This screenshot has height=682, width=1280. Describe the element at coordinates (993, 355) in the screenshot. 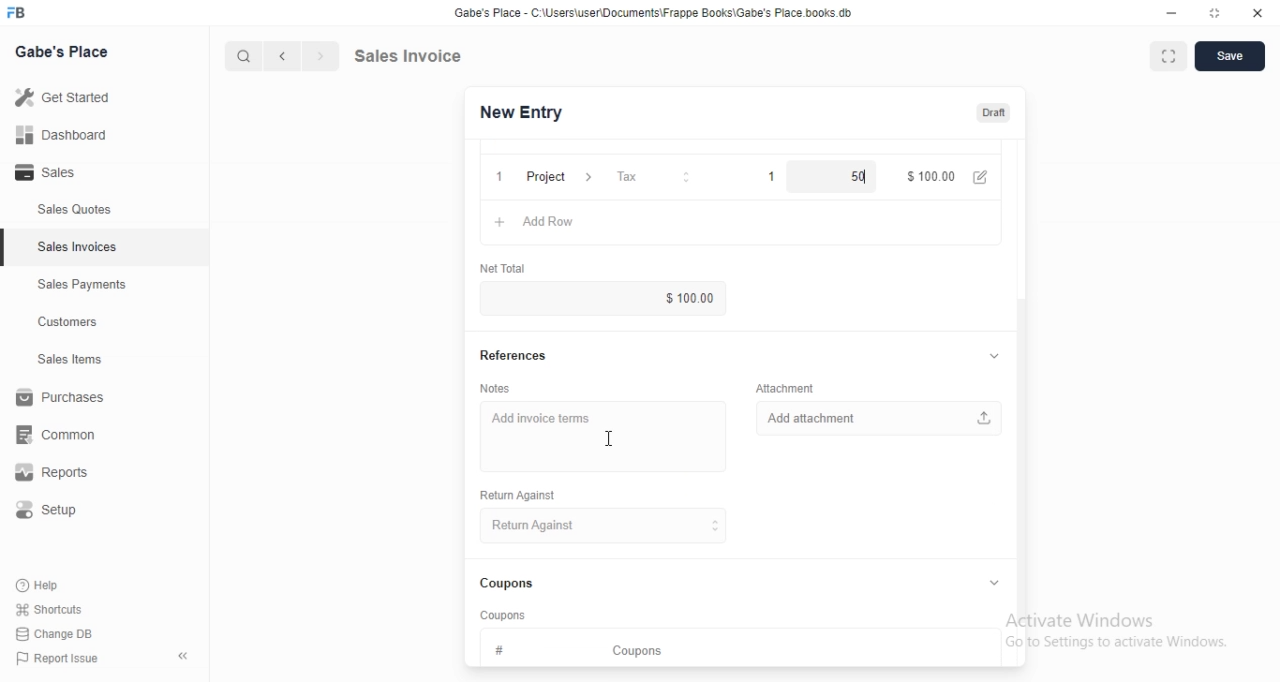

I see `collapse` at that location.